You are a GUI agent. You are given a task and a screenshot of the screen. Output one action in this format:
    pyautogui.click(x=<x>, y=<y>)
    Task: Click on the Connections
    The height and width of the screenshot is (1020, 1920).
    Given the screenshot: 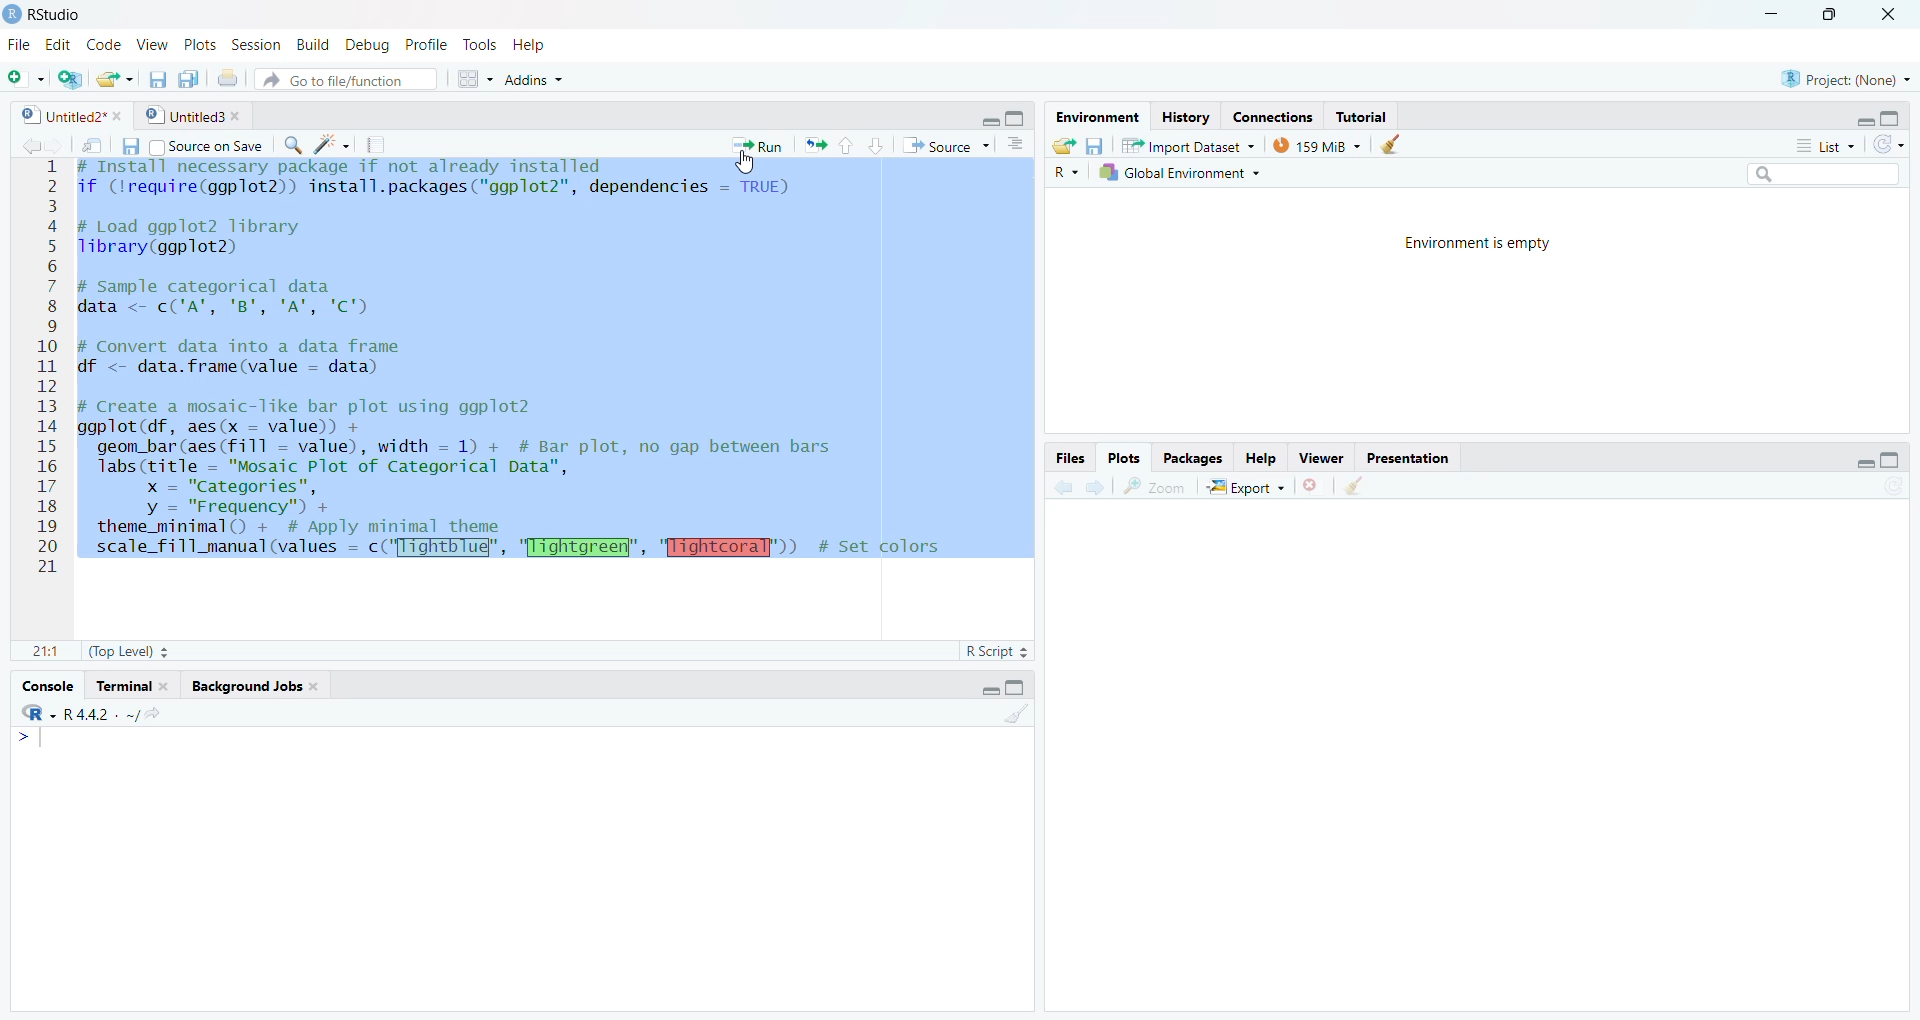 What is the action you would take?
    pyautogui.click(x=1275, y=117)
    